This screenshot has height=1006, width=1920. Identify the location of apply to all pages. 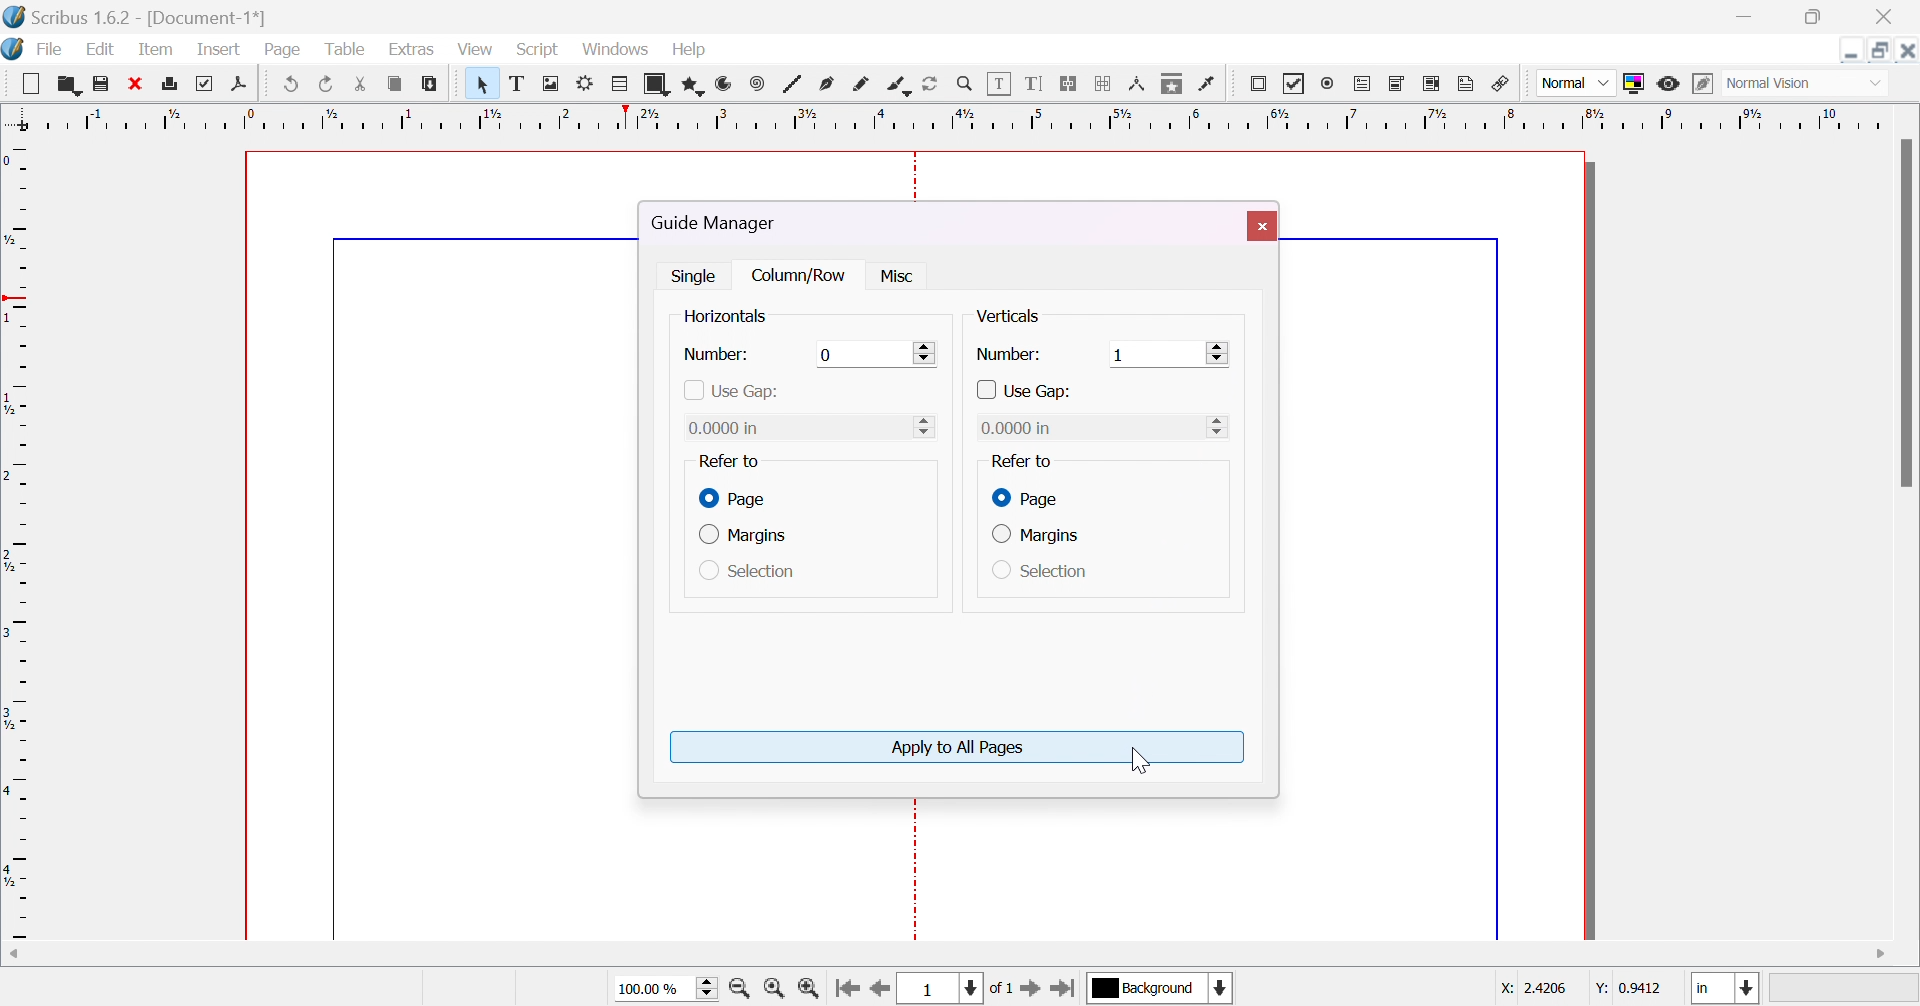
(959, 748).